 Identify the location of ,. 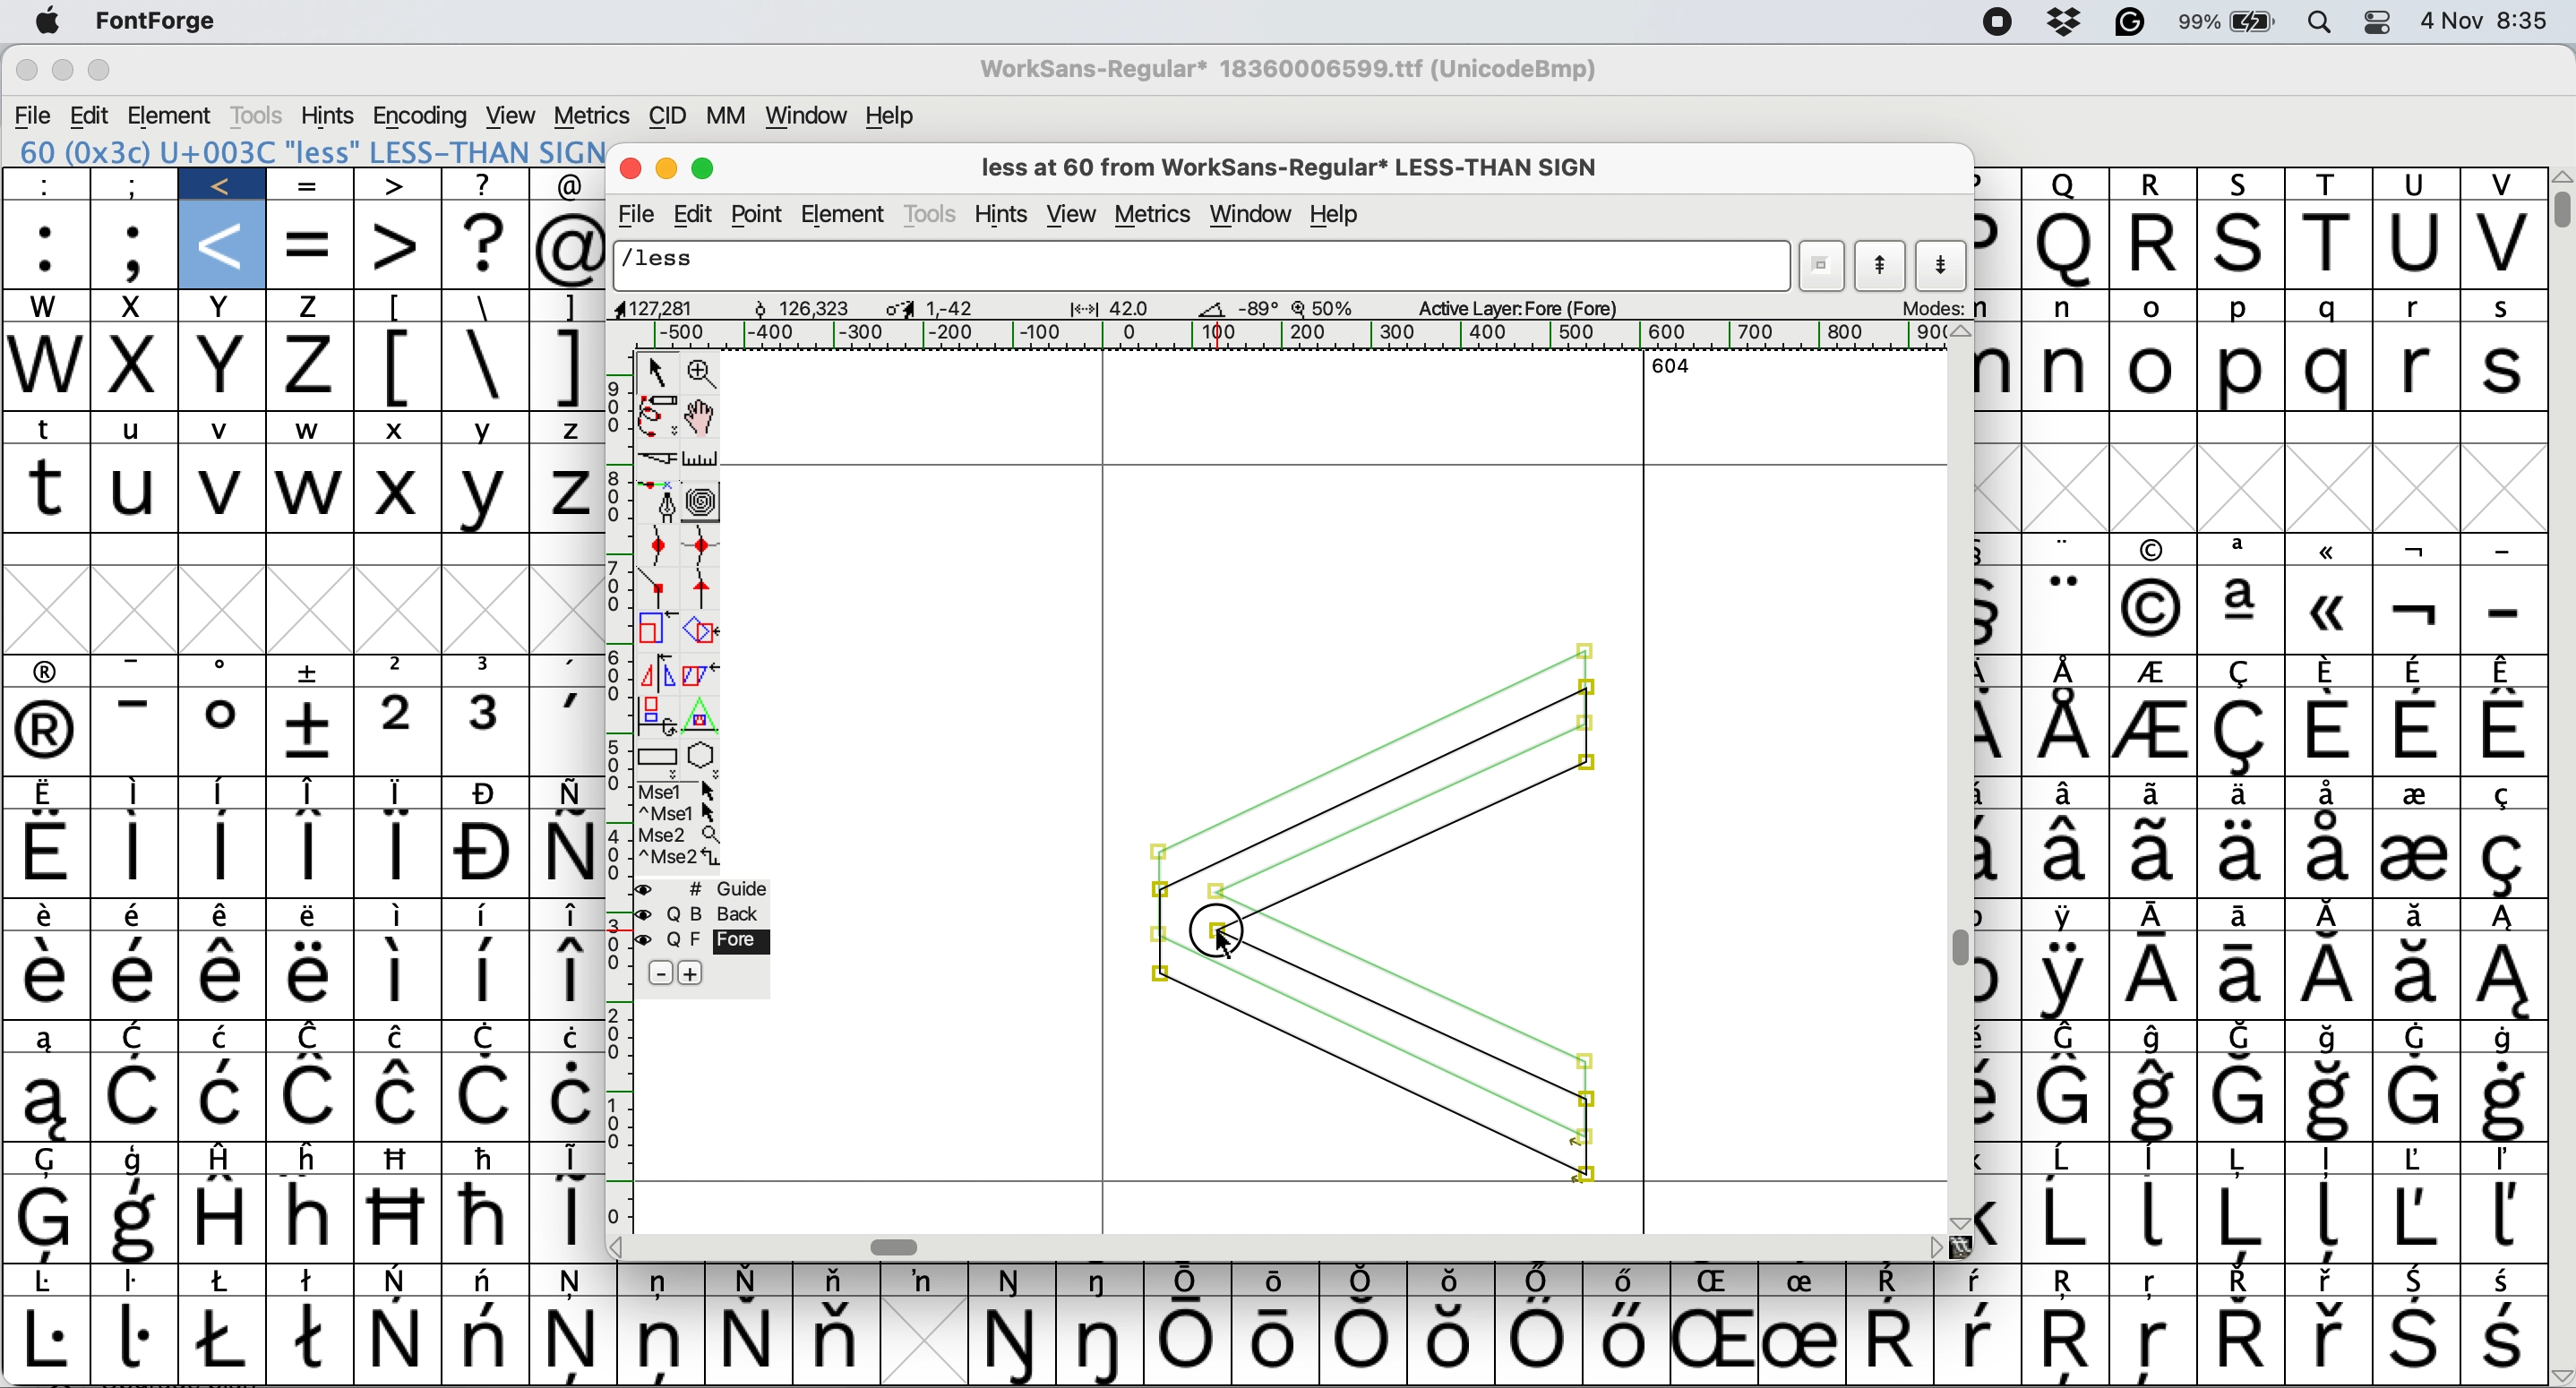
(561, 729).